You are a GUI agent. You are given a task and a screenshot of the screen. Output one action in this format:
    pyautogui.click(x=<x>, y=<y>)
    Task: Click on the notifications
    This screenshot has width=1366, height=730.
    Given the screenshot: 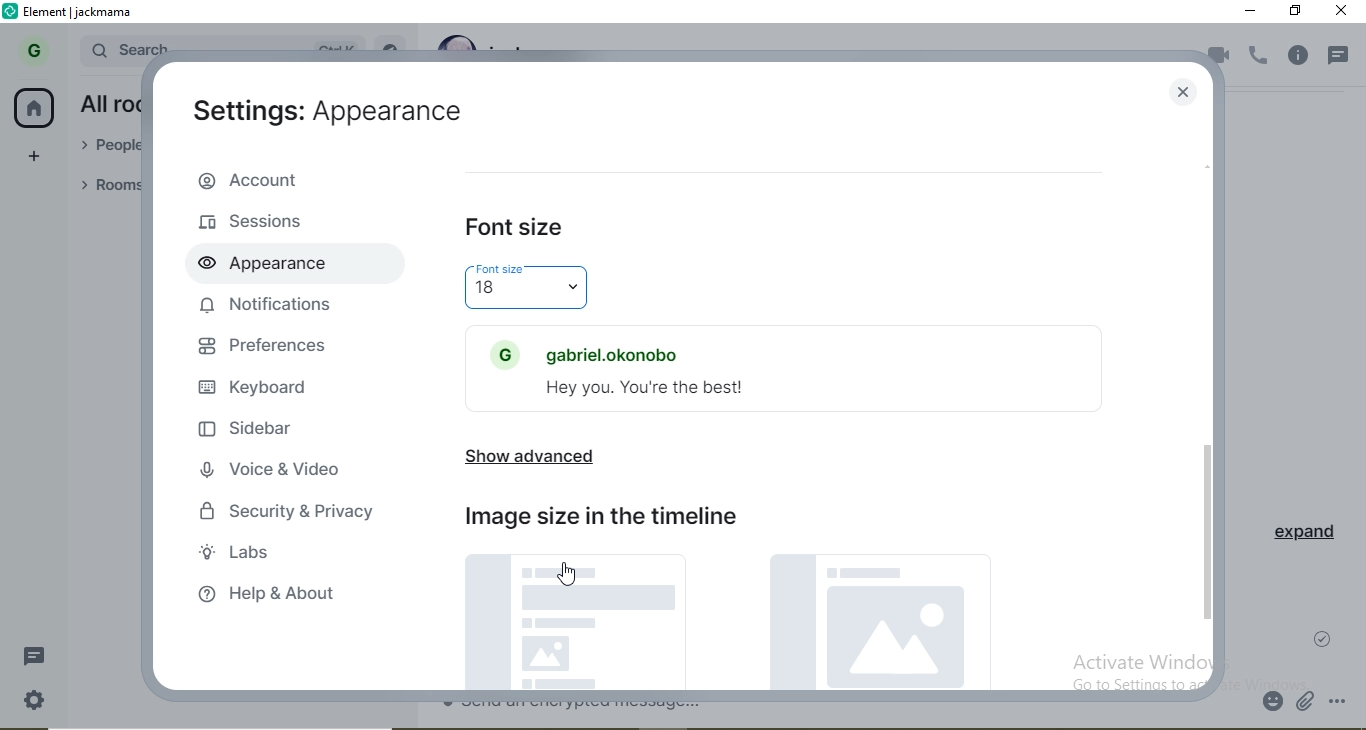 What is the action you would take?
    pyautogui.click(x=264, y=301)
    